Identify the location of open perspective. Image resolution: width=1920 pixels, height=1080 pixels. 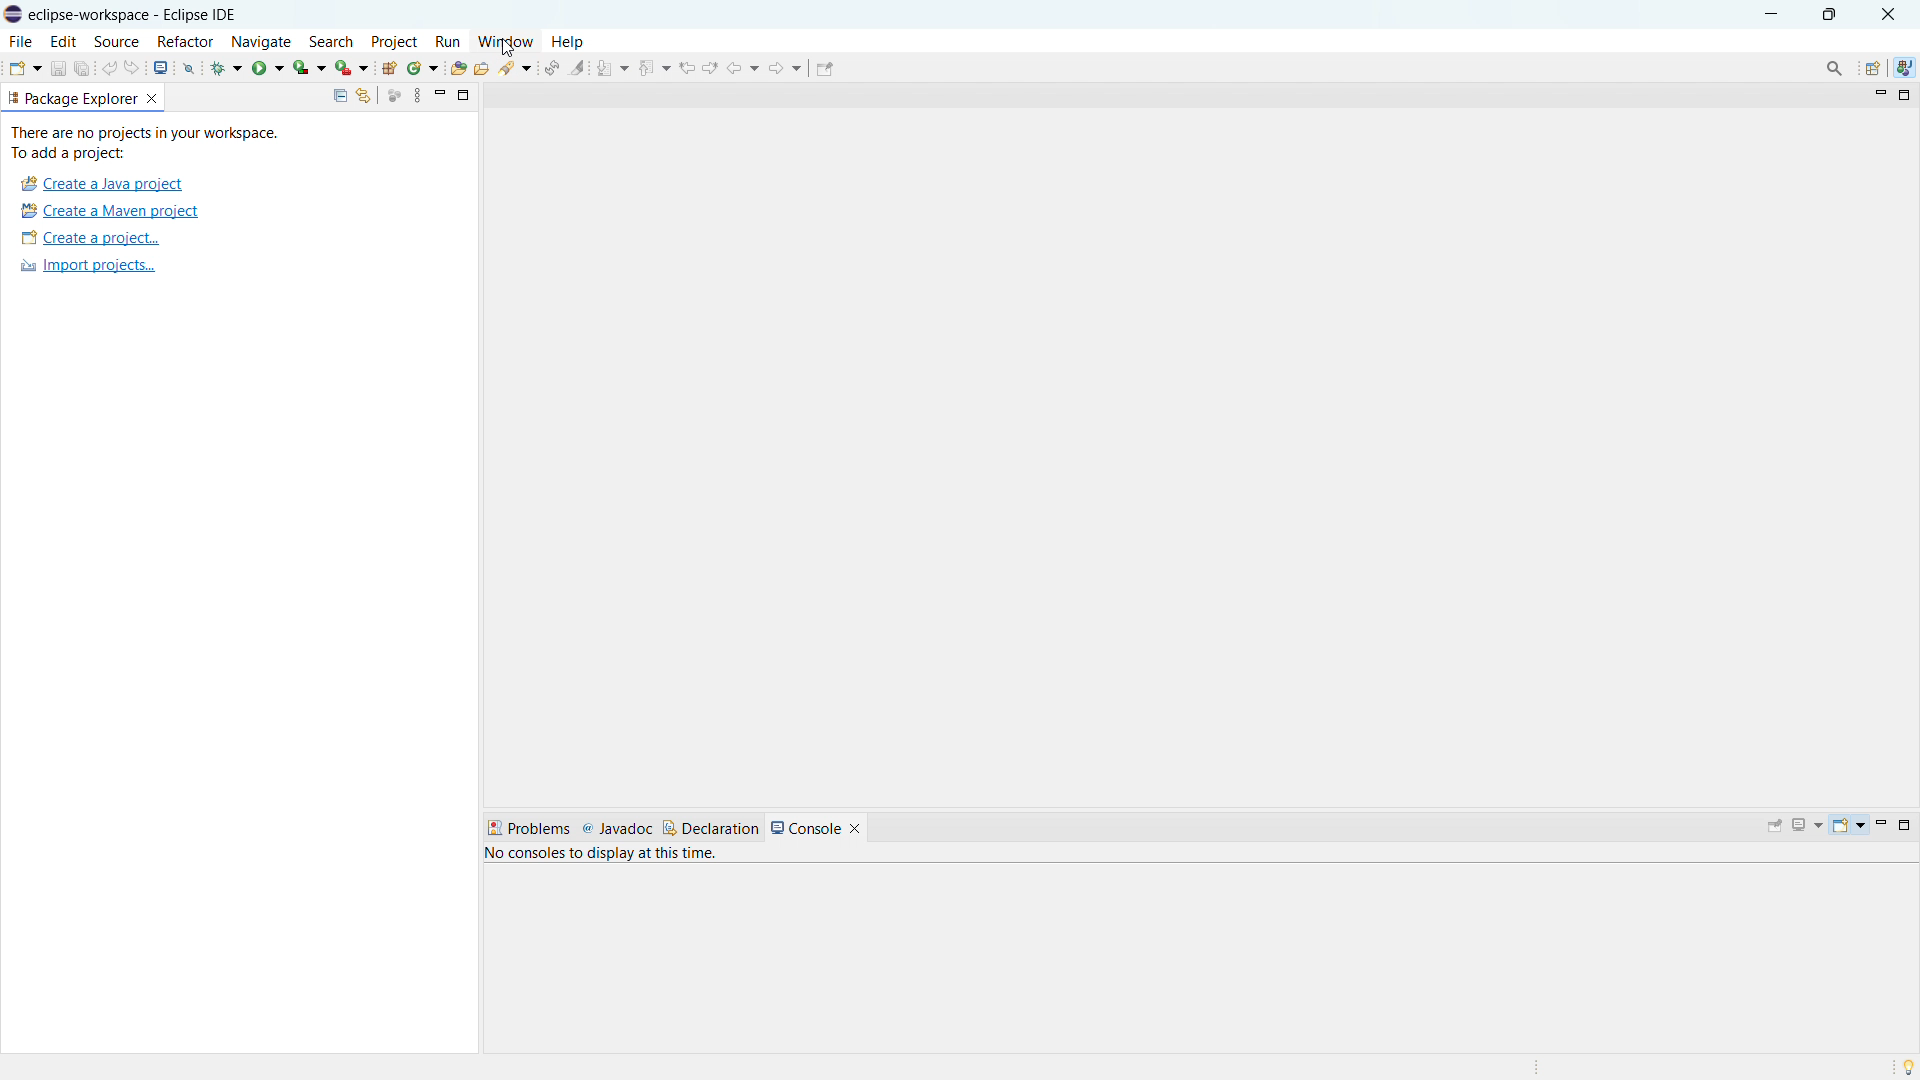
(1871, 69).